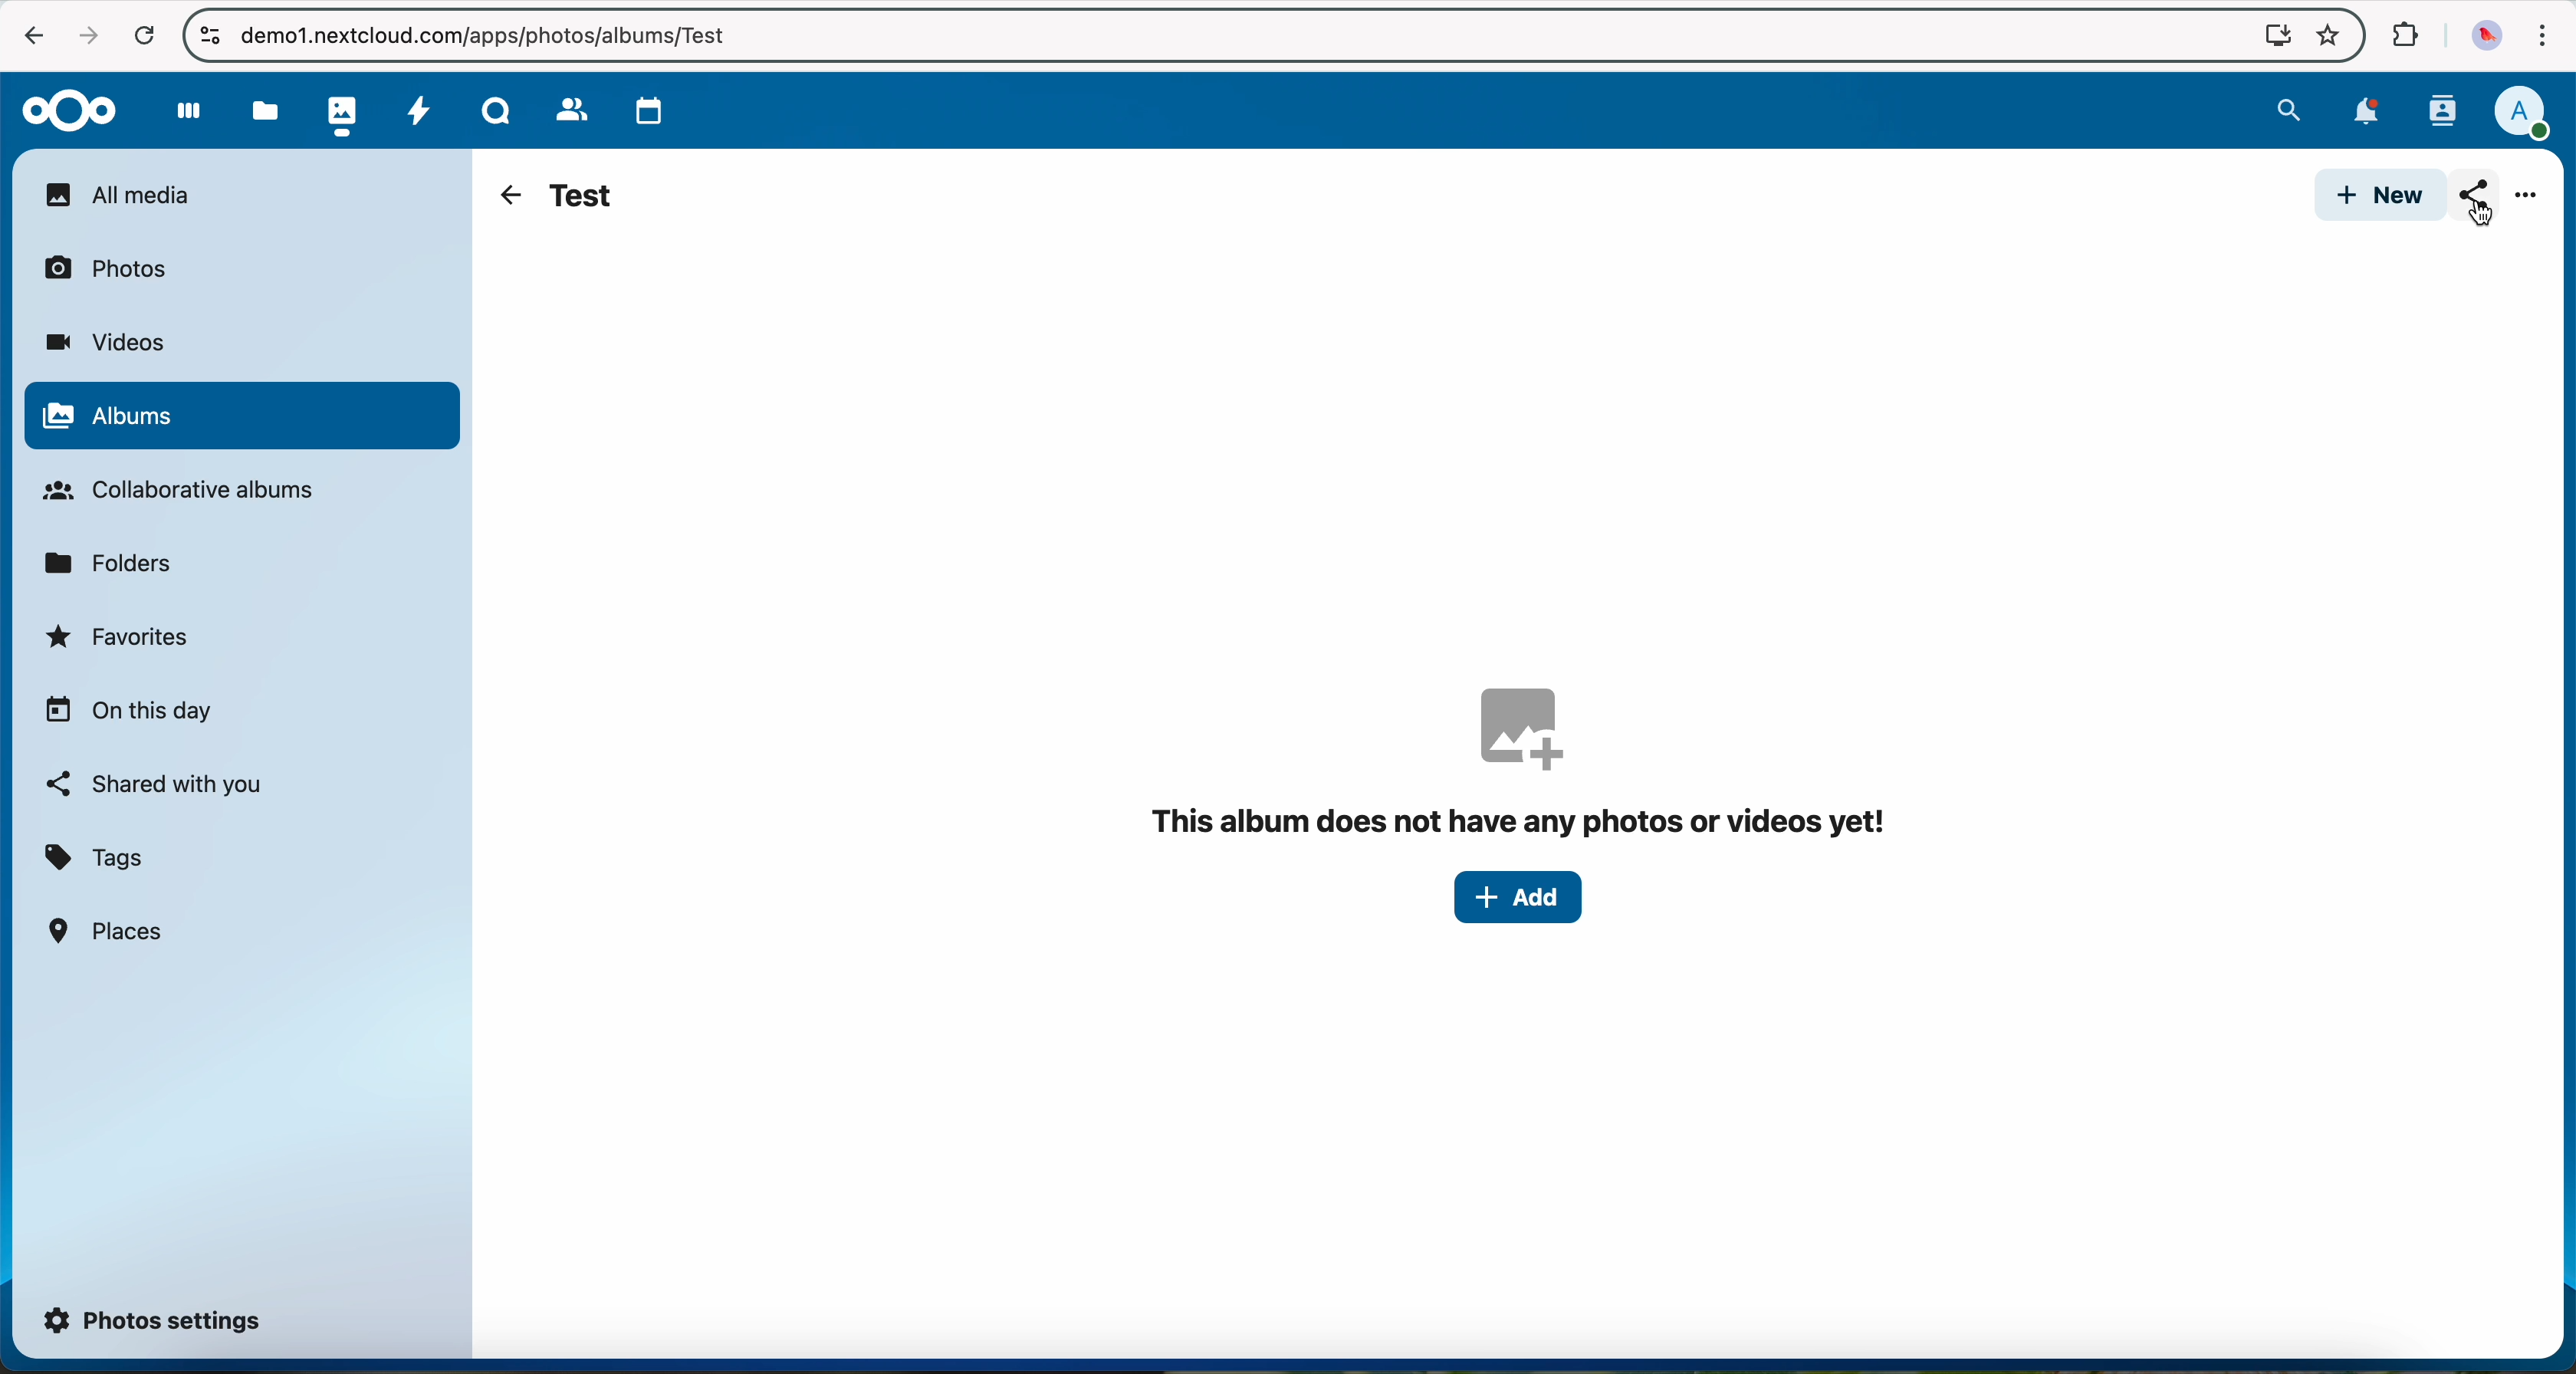 The image size is (2576, 1374). I want to click on dashboard, so click(179, 110).